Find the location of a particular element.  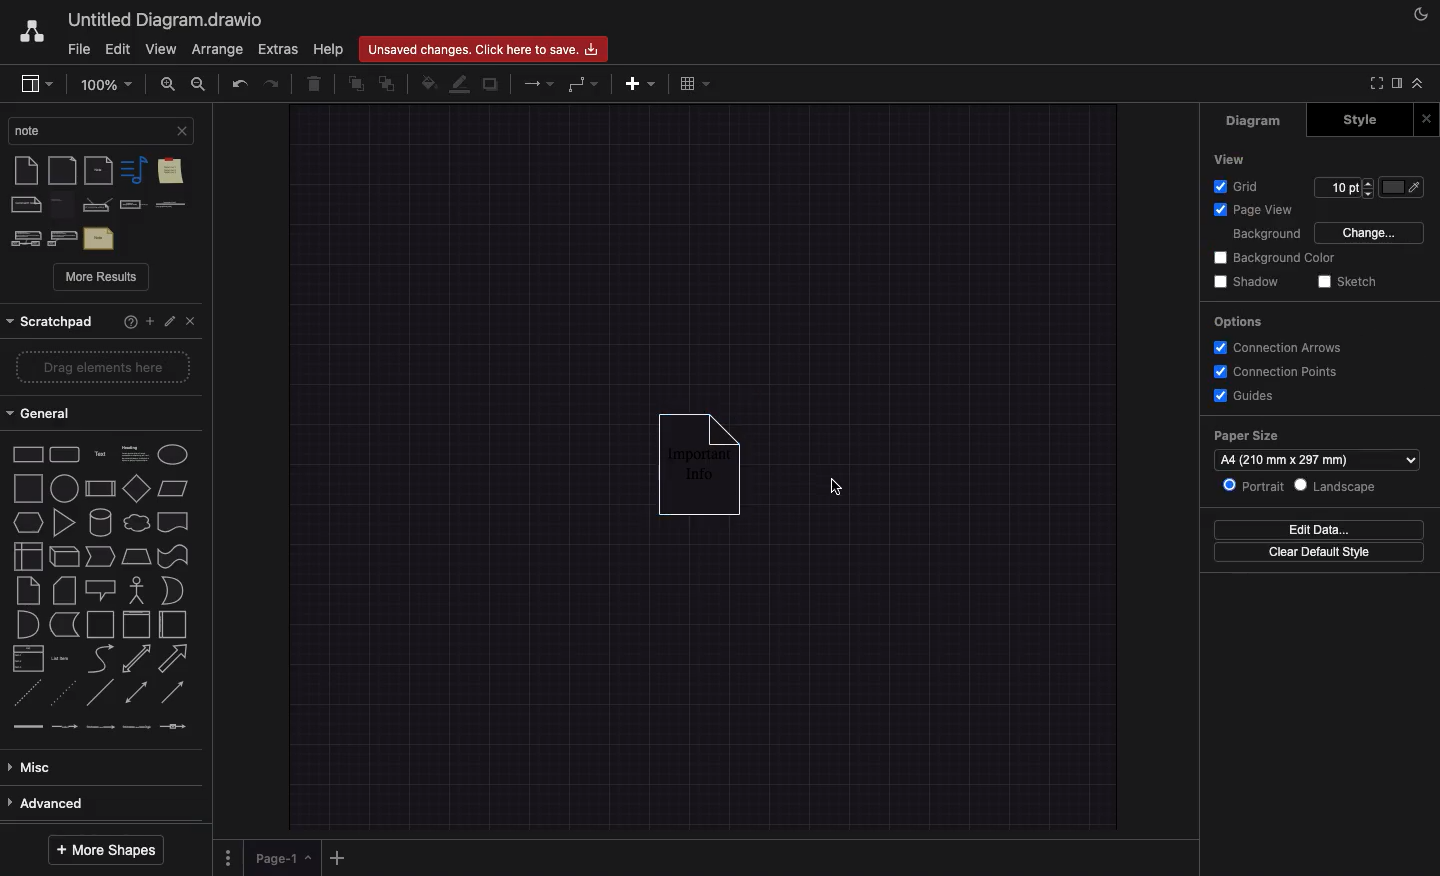

increase grid pt is located at coordinates (1370, 183).